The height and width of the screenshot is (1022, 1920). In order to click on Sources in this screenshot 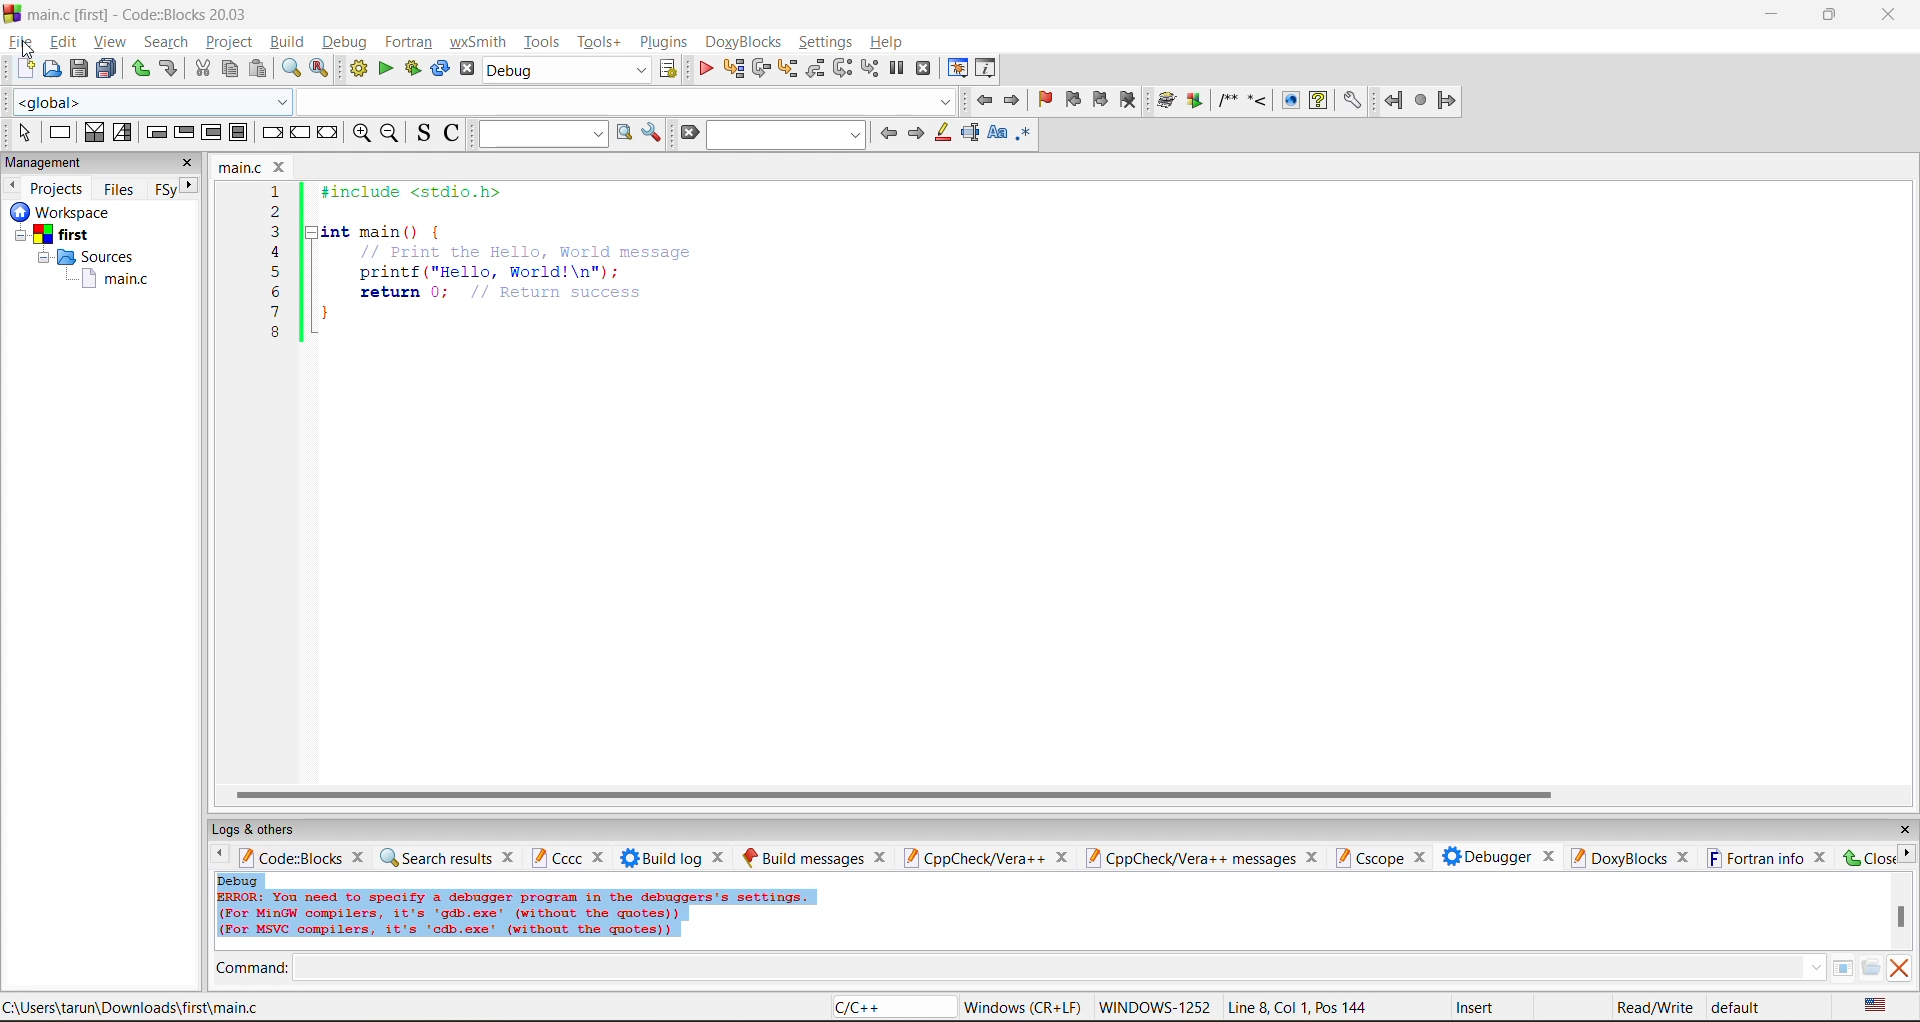, I will do `click(91, 257)`.